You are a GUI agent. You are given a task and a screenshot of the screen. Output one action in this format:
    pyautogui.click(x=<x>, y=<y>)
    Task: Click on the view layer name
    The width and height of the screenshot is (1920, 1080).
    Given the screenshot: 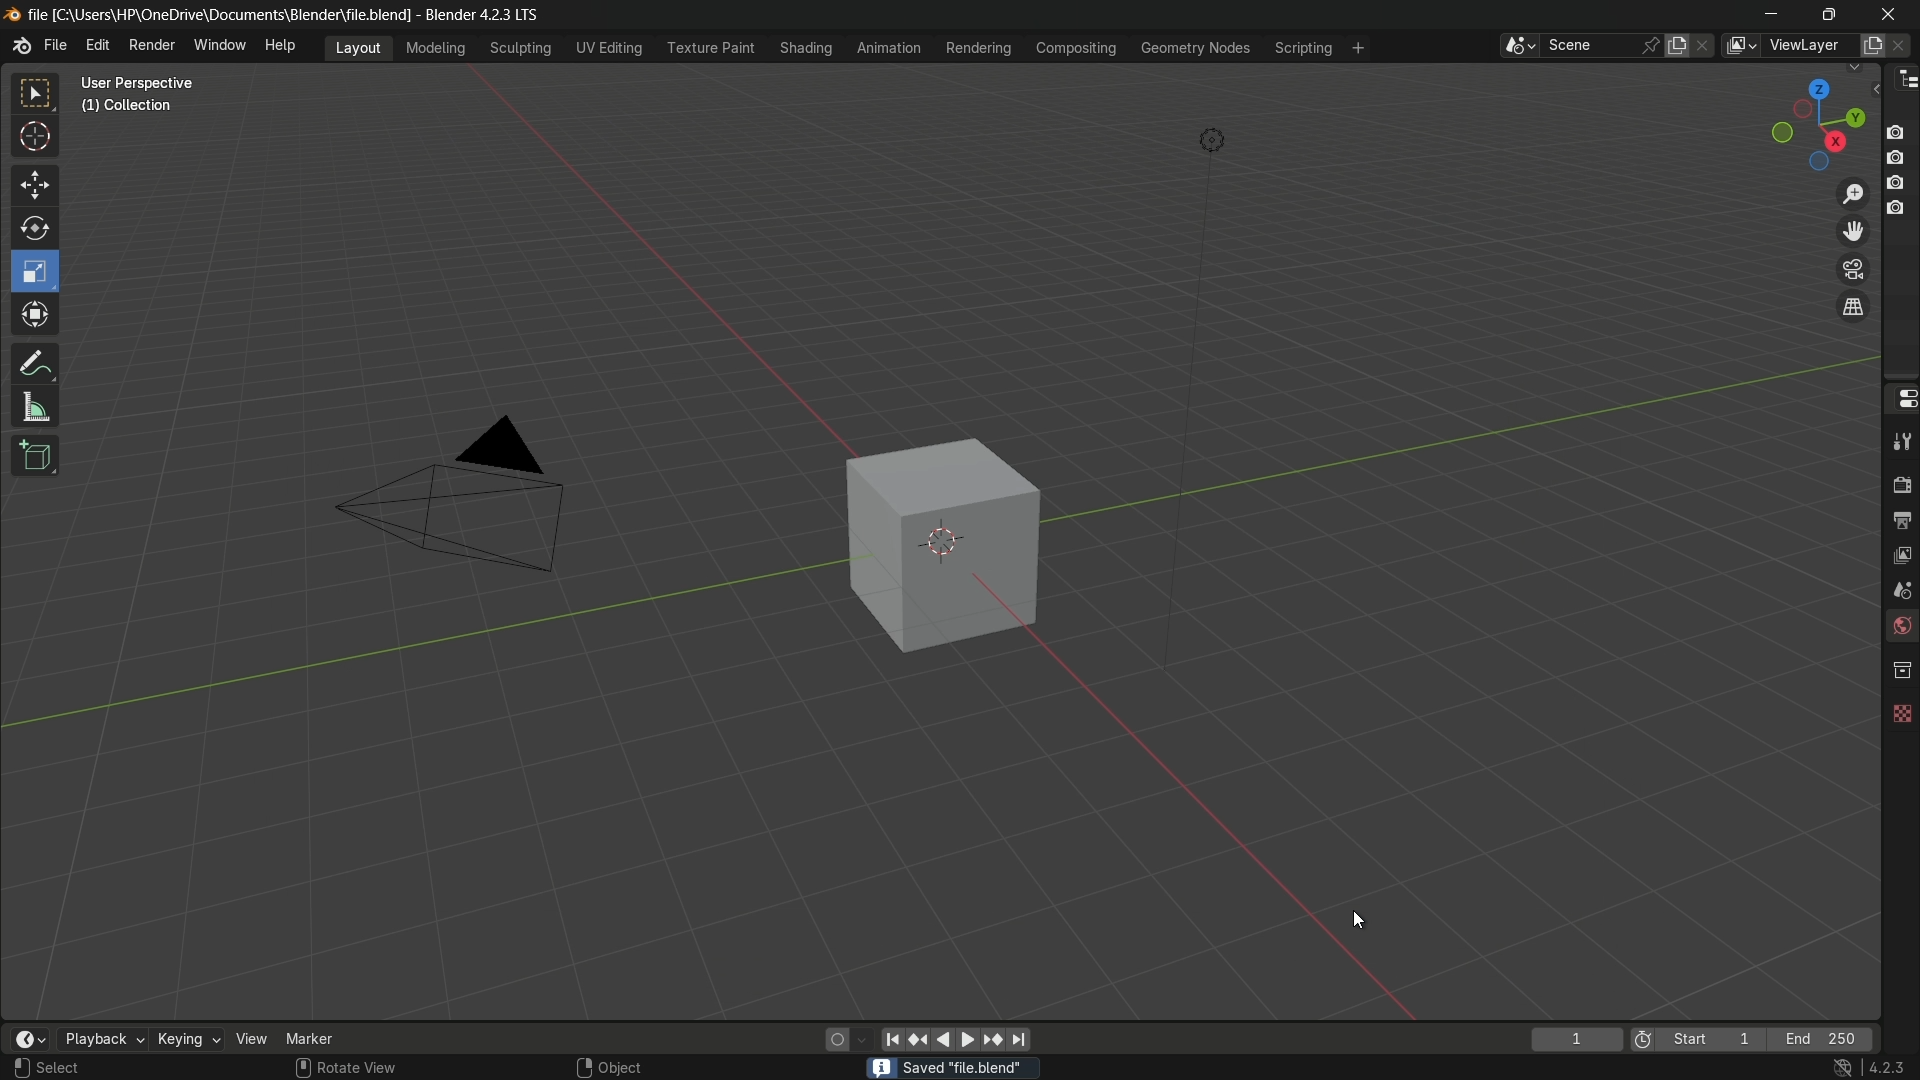 What is the action you would take?
    pyautogui.click(x=1808, y=46)
    